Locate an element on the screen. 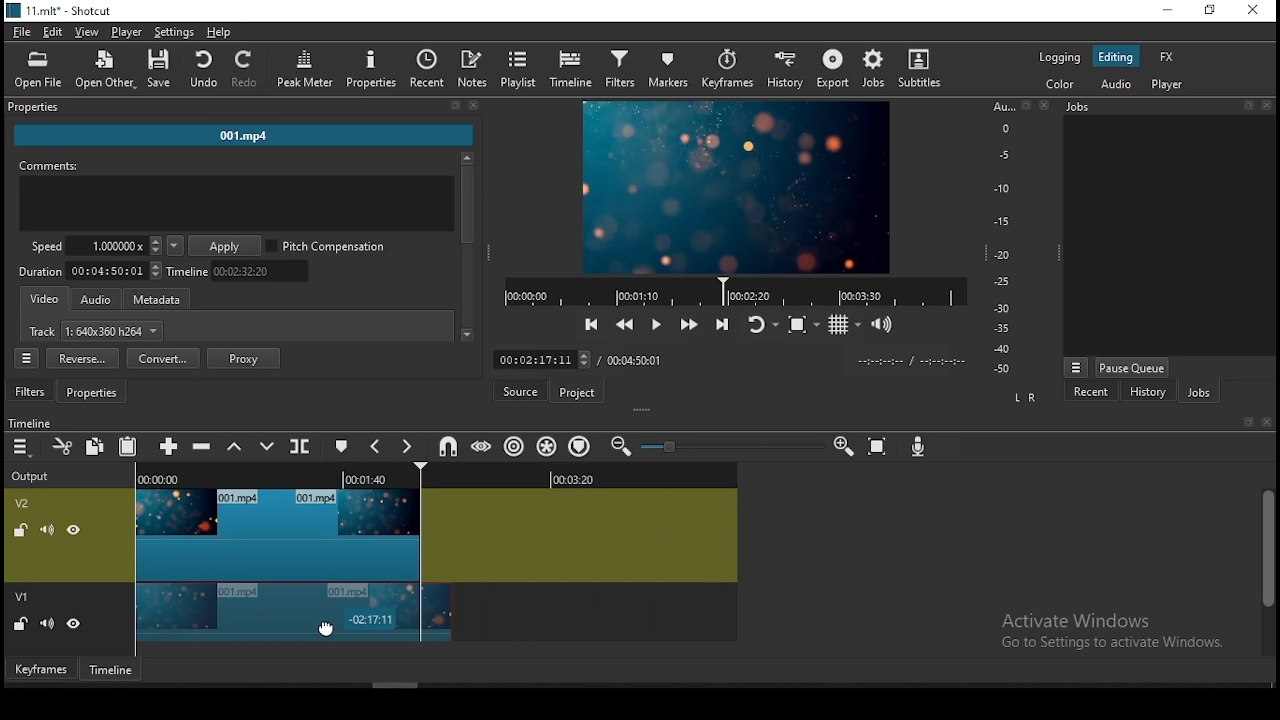  color is located at coordinates (1059, 82).